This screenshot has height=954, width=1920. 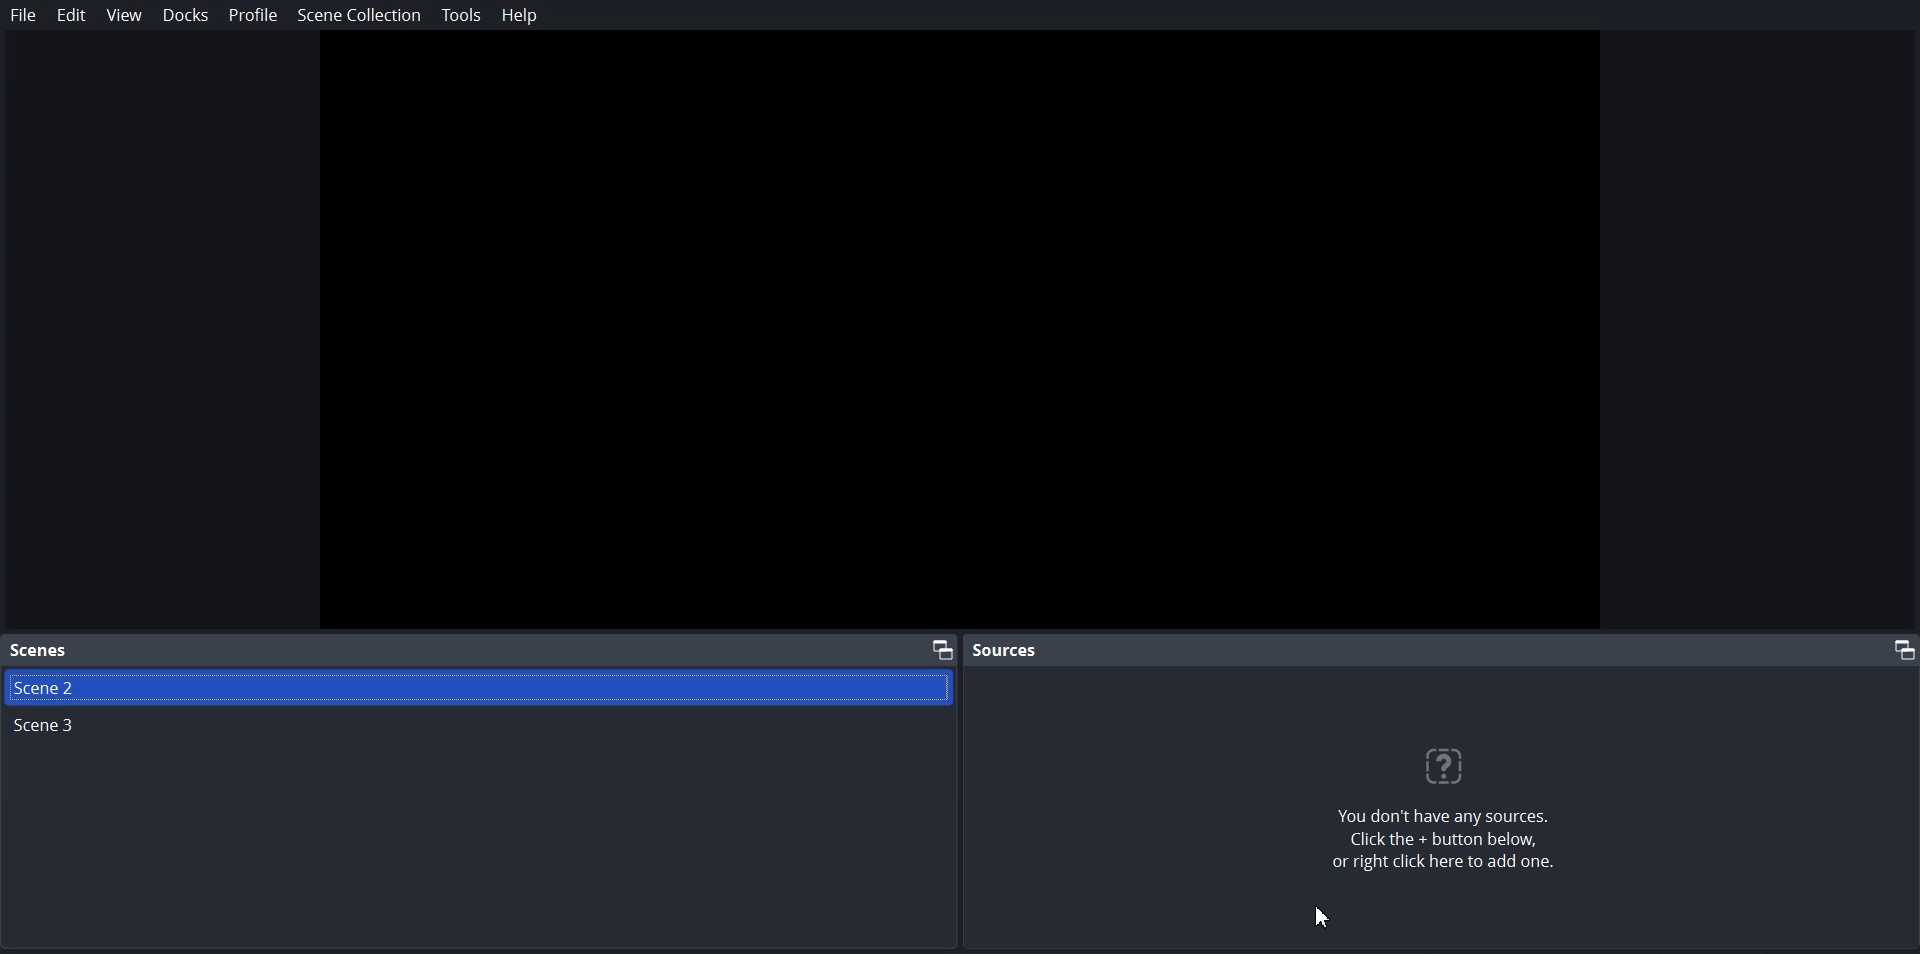 I want to click on Maximize, so click(x=1898, y=649).